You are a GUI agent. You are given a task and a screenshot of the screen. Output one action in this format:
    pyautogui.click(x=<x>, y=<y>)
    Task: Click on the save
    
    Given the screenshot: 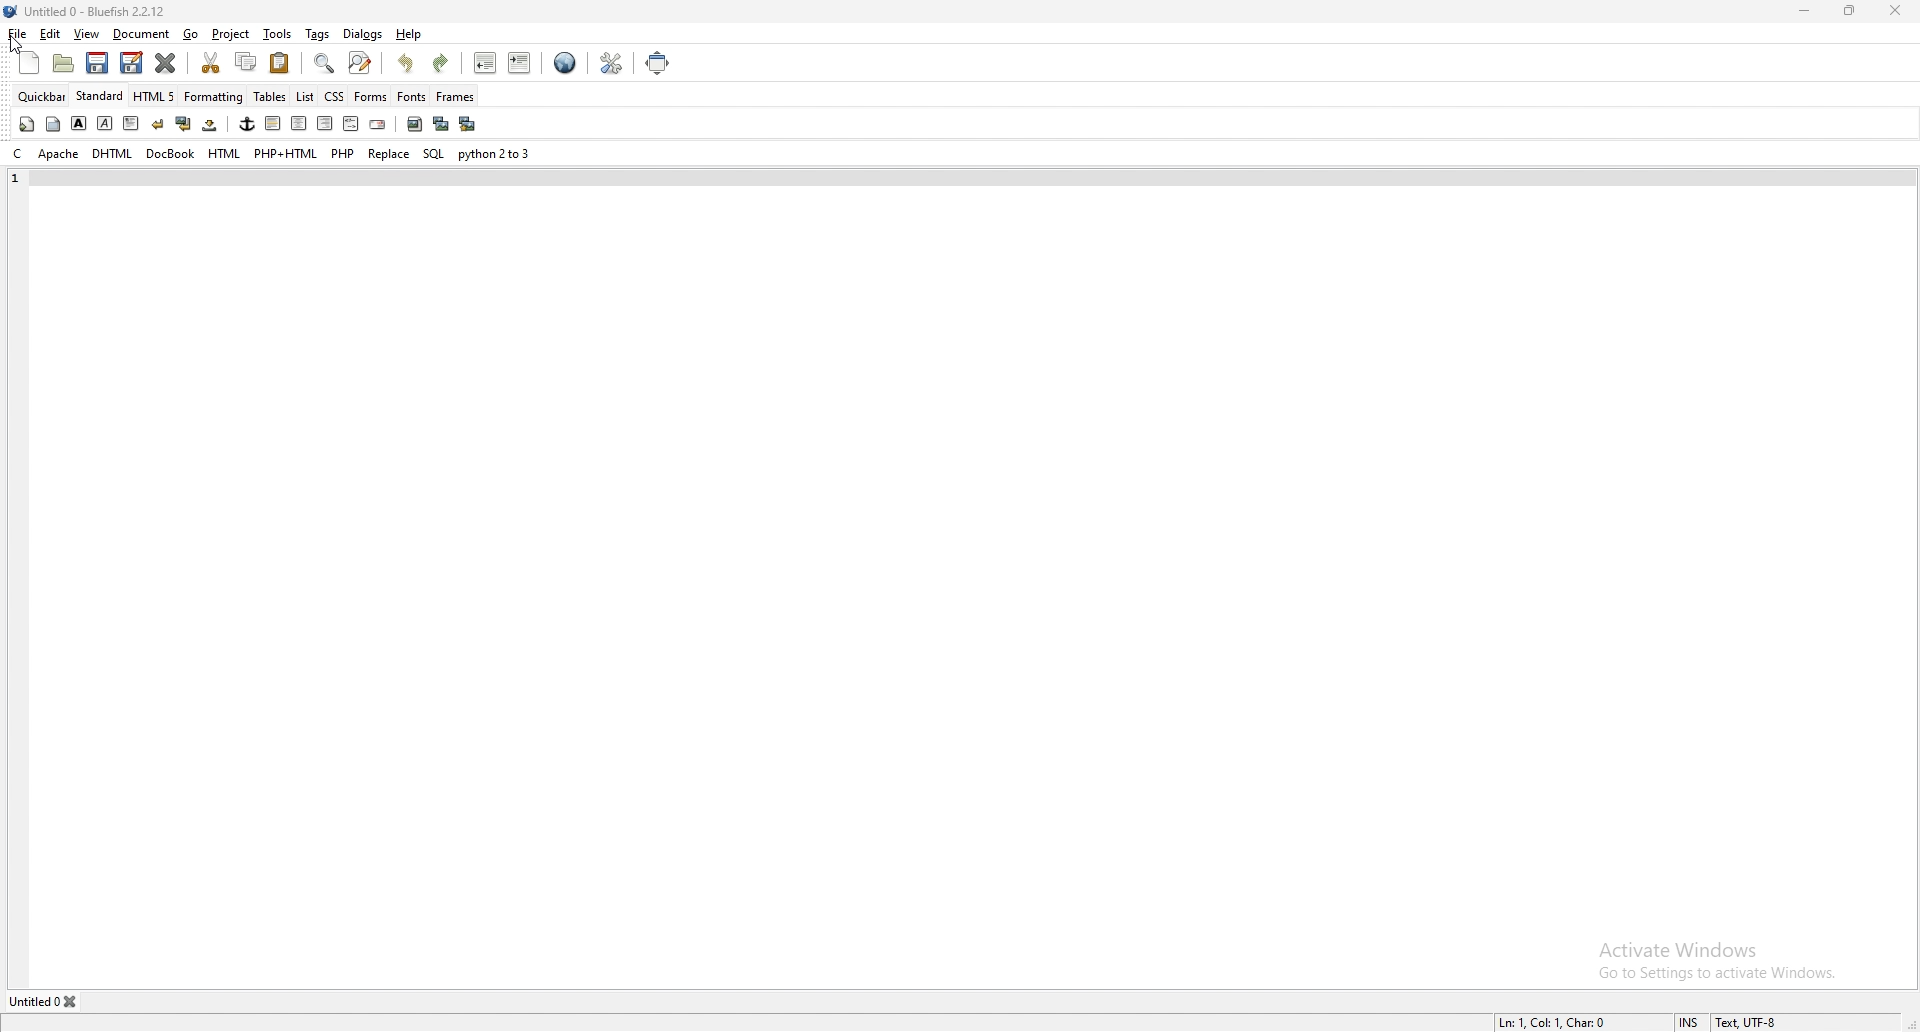 What is the action you would take?
    pyautogui.click(x=97, y=63)
    